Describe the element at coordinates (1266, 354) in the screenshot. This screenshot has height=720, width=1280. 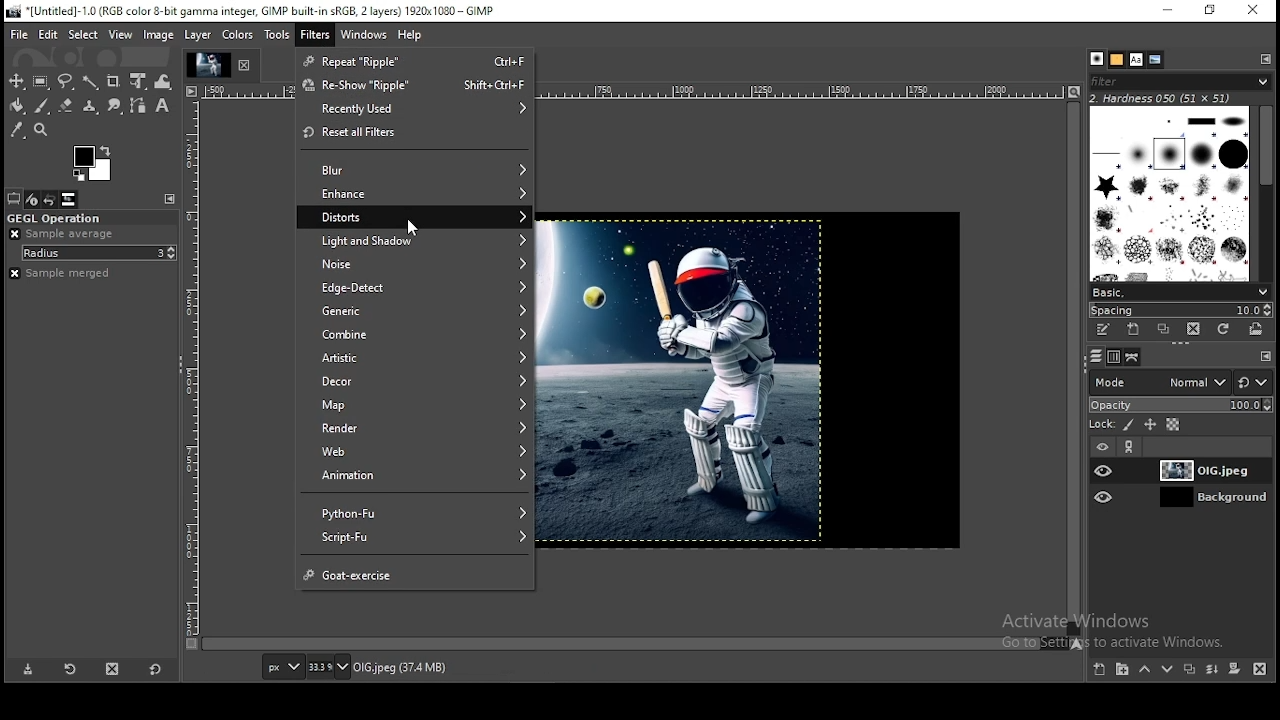
I see `configure this tab` at that location.